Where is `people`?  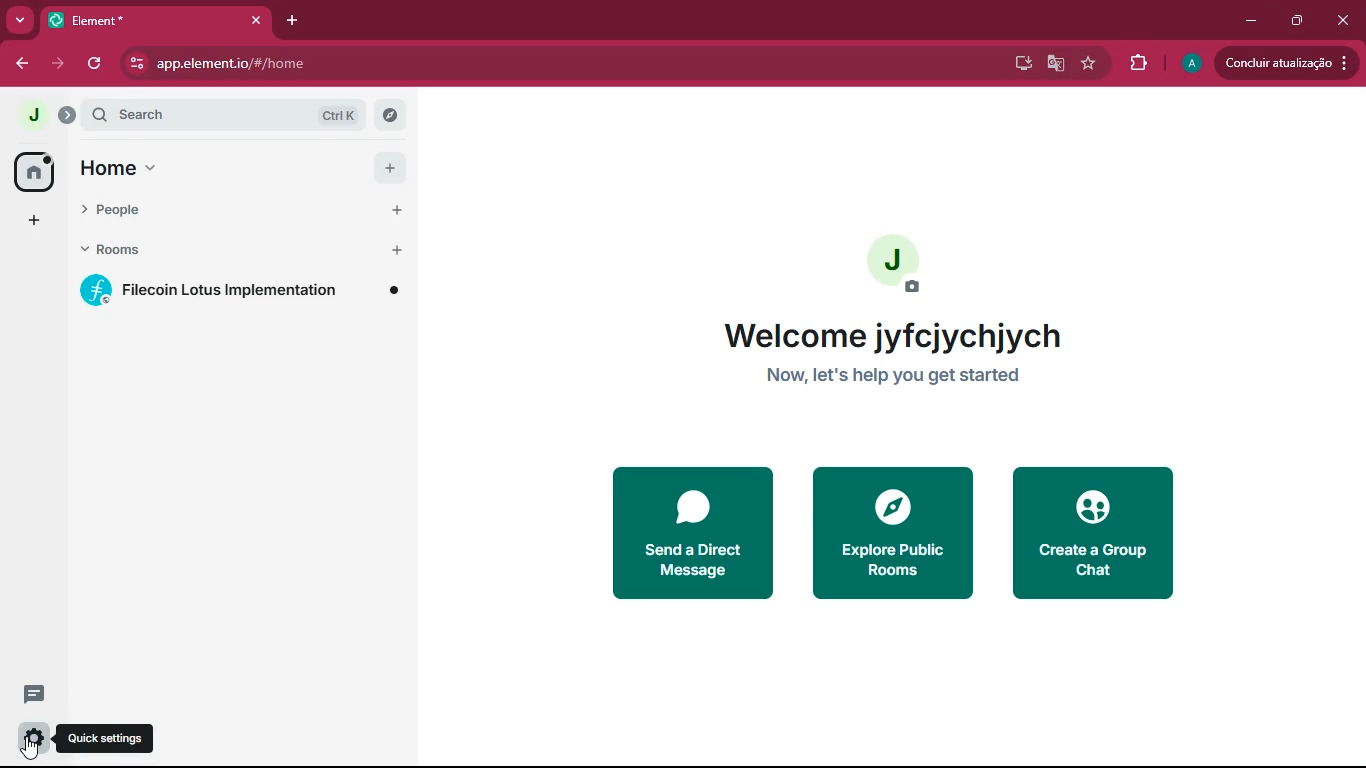
people is located at coordinates (203, 219).